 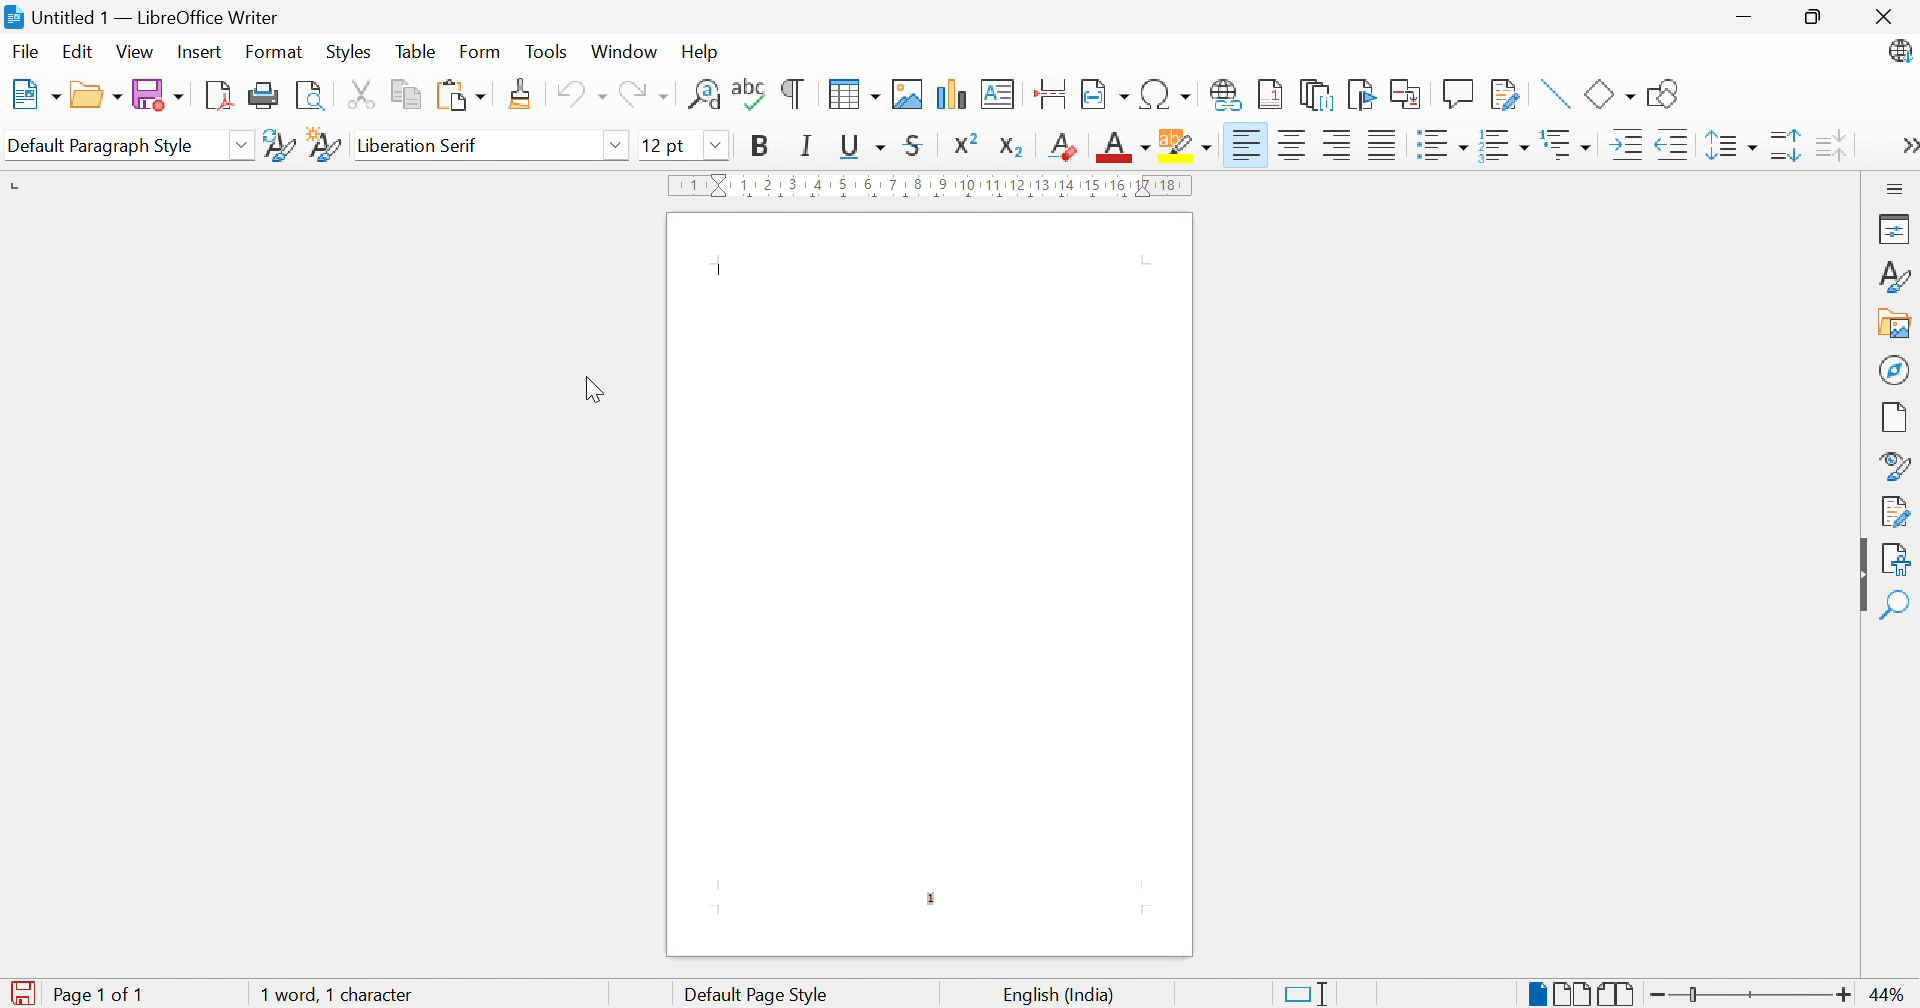 I want to click on Windows, so click(x=625, y=53).